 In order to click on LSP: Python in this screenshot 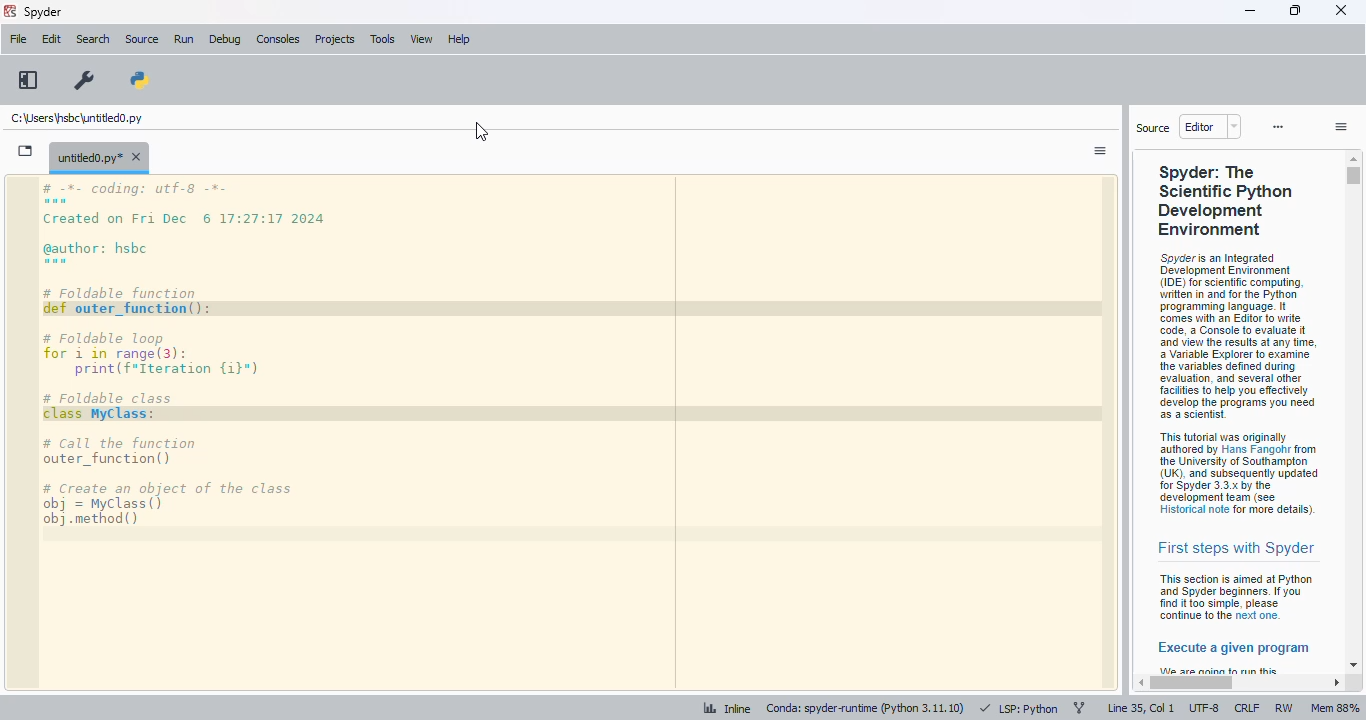, I will do `click(1019, 708)`.